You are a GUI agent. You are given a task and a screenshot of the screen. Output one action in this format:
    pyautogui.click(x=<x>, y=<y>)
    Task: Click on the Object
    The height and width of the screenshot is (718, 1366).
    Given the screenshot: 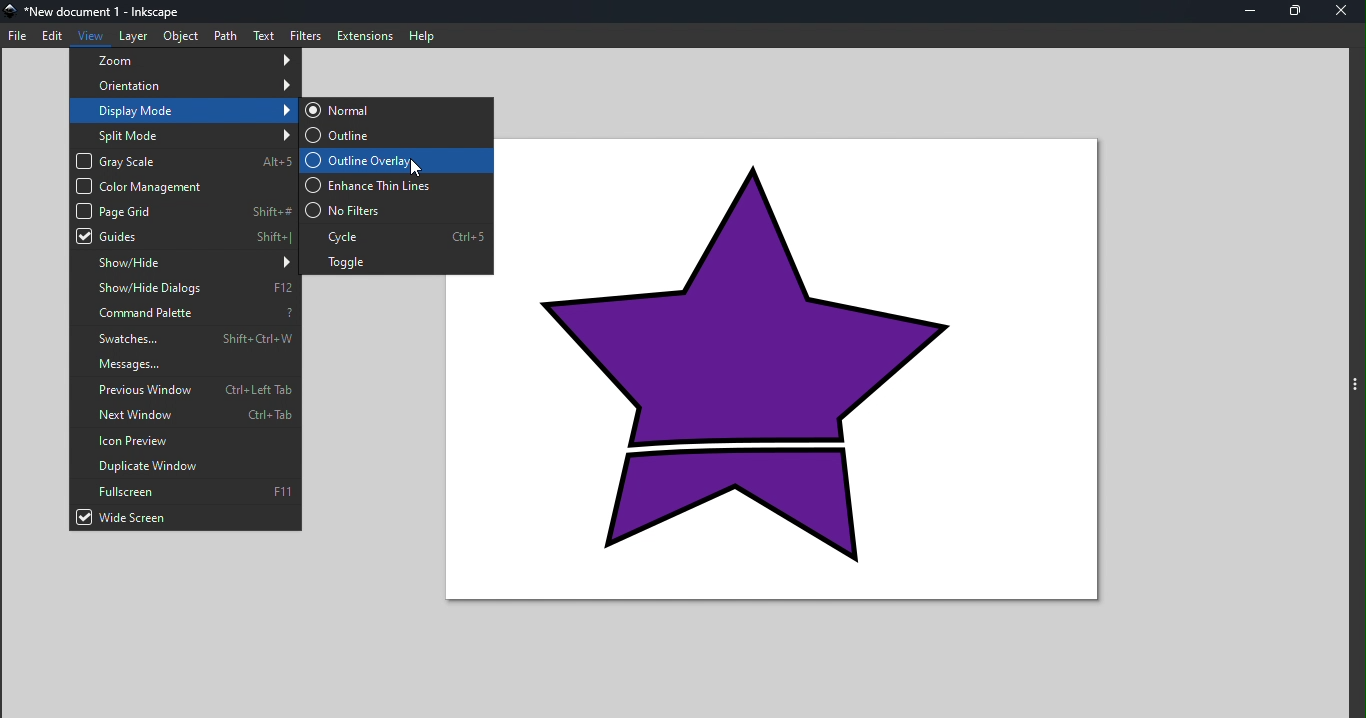 What is the action you would take?
    pyautogui.click(x=179, y=36)
    